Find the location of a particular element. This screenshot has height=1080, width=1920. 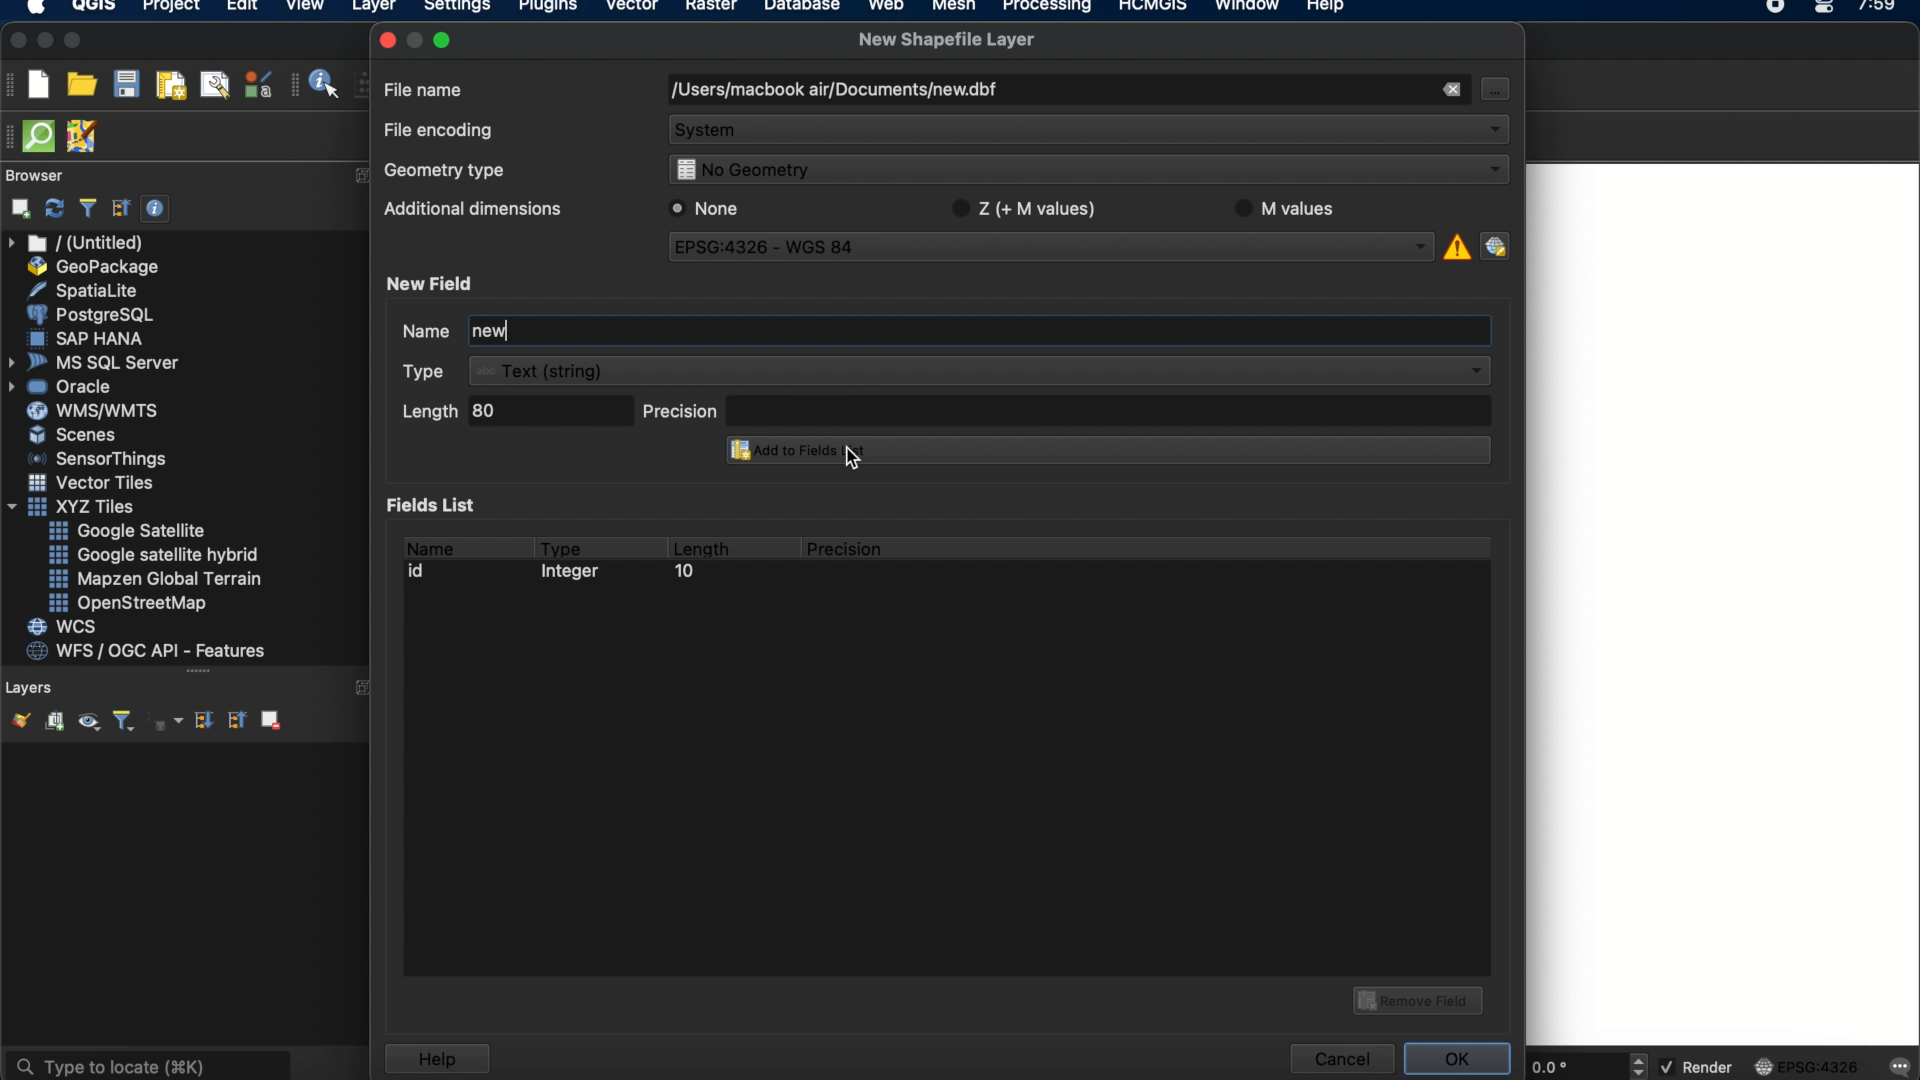

database is located at coordinates (801, 8).